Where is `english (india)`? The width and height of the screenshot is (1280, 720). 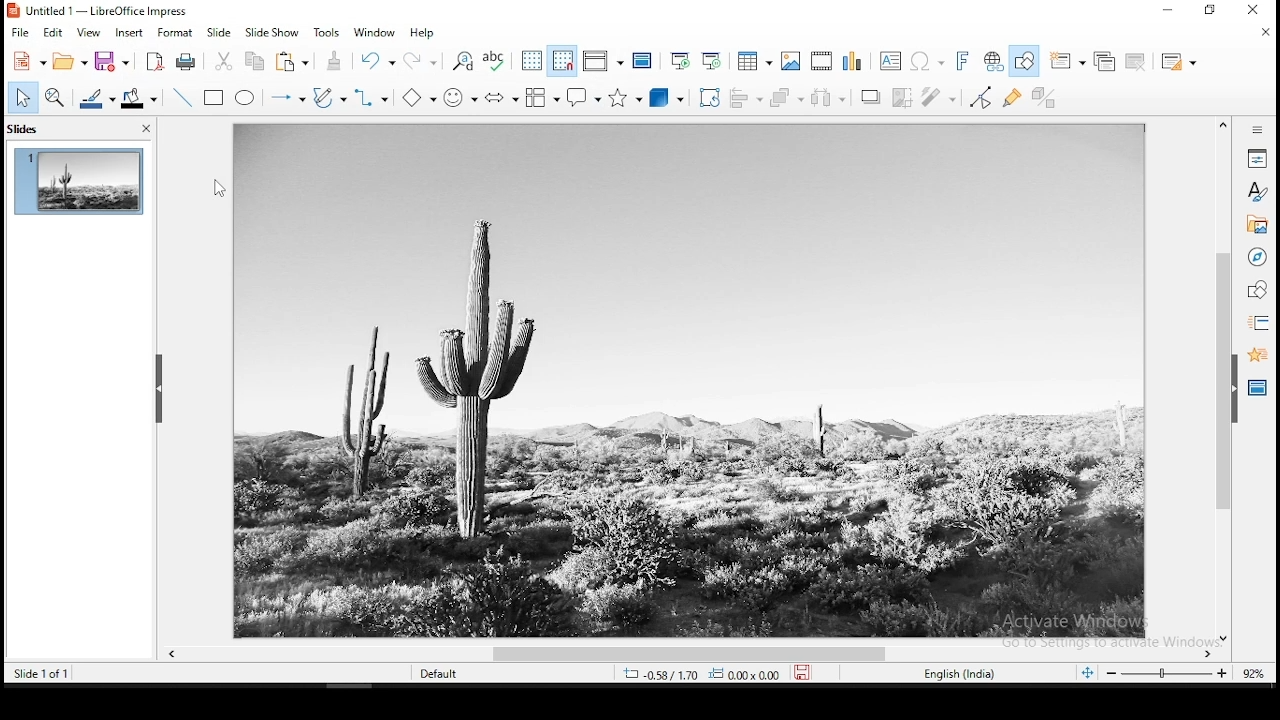
english (india) is located at coordinates (959, 676).